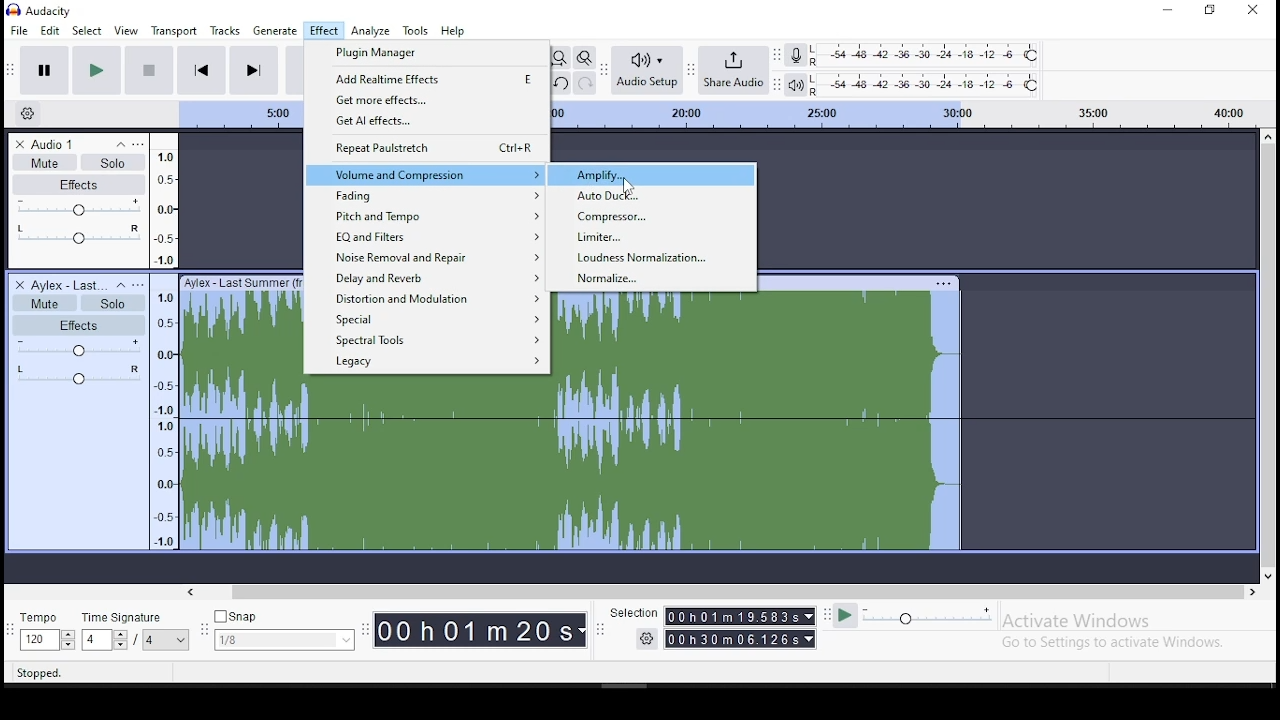  I want to click on pan, so click(79, 235).